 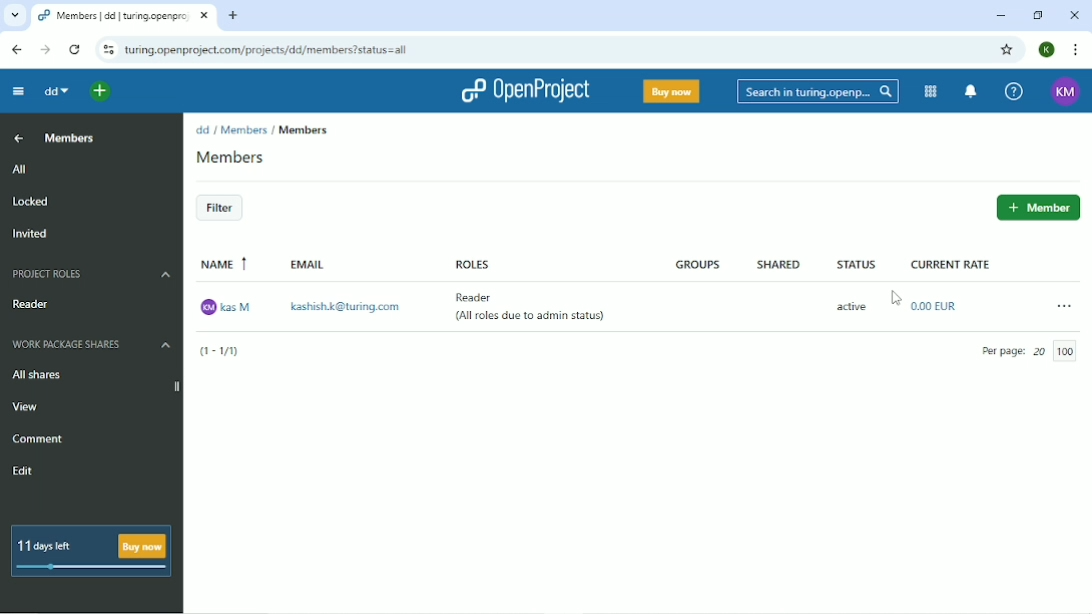 I want to click on Collapse project menu, so click(x=21, y=91).